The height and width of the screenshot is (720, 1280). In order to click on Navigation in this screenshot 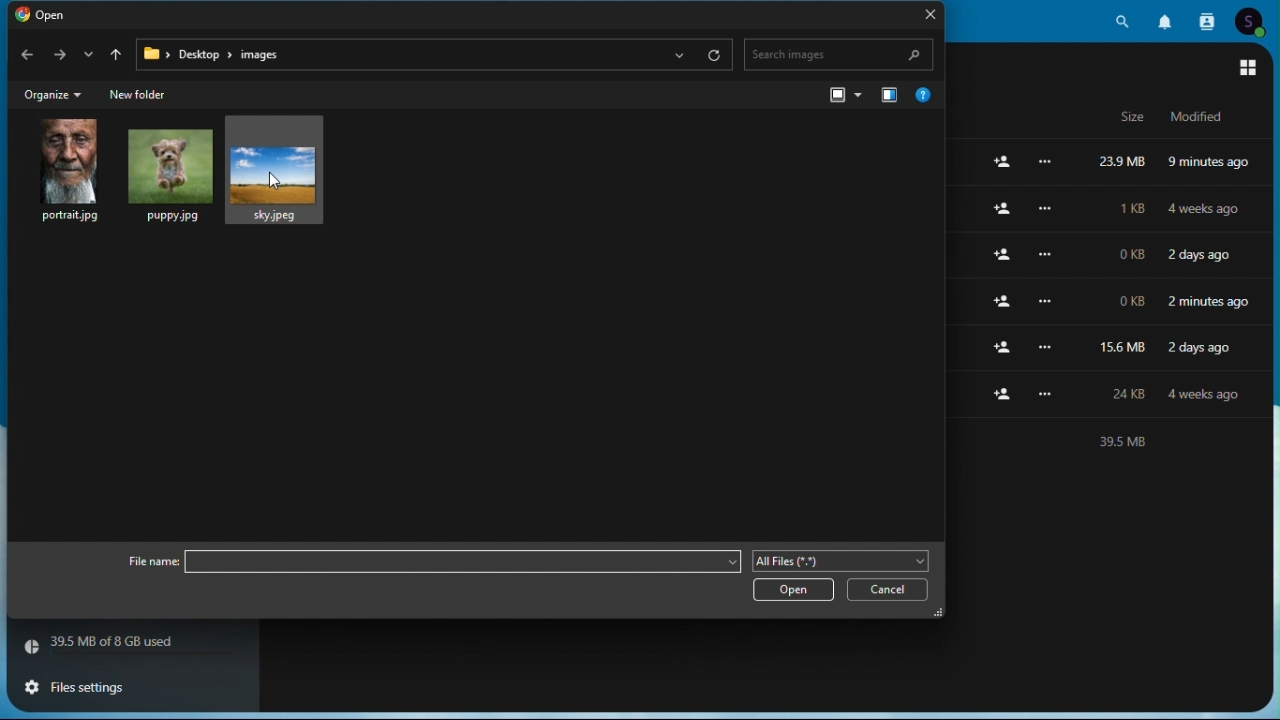, I will do `click(887, 93)`.